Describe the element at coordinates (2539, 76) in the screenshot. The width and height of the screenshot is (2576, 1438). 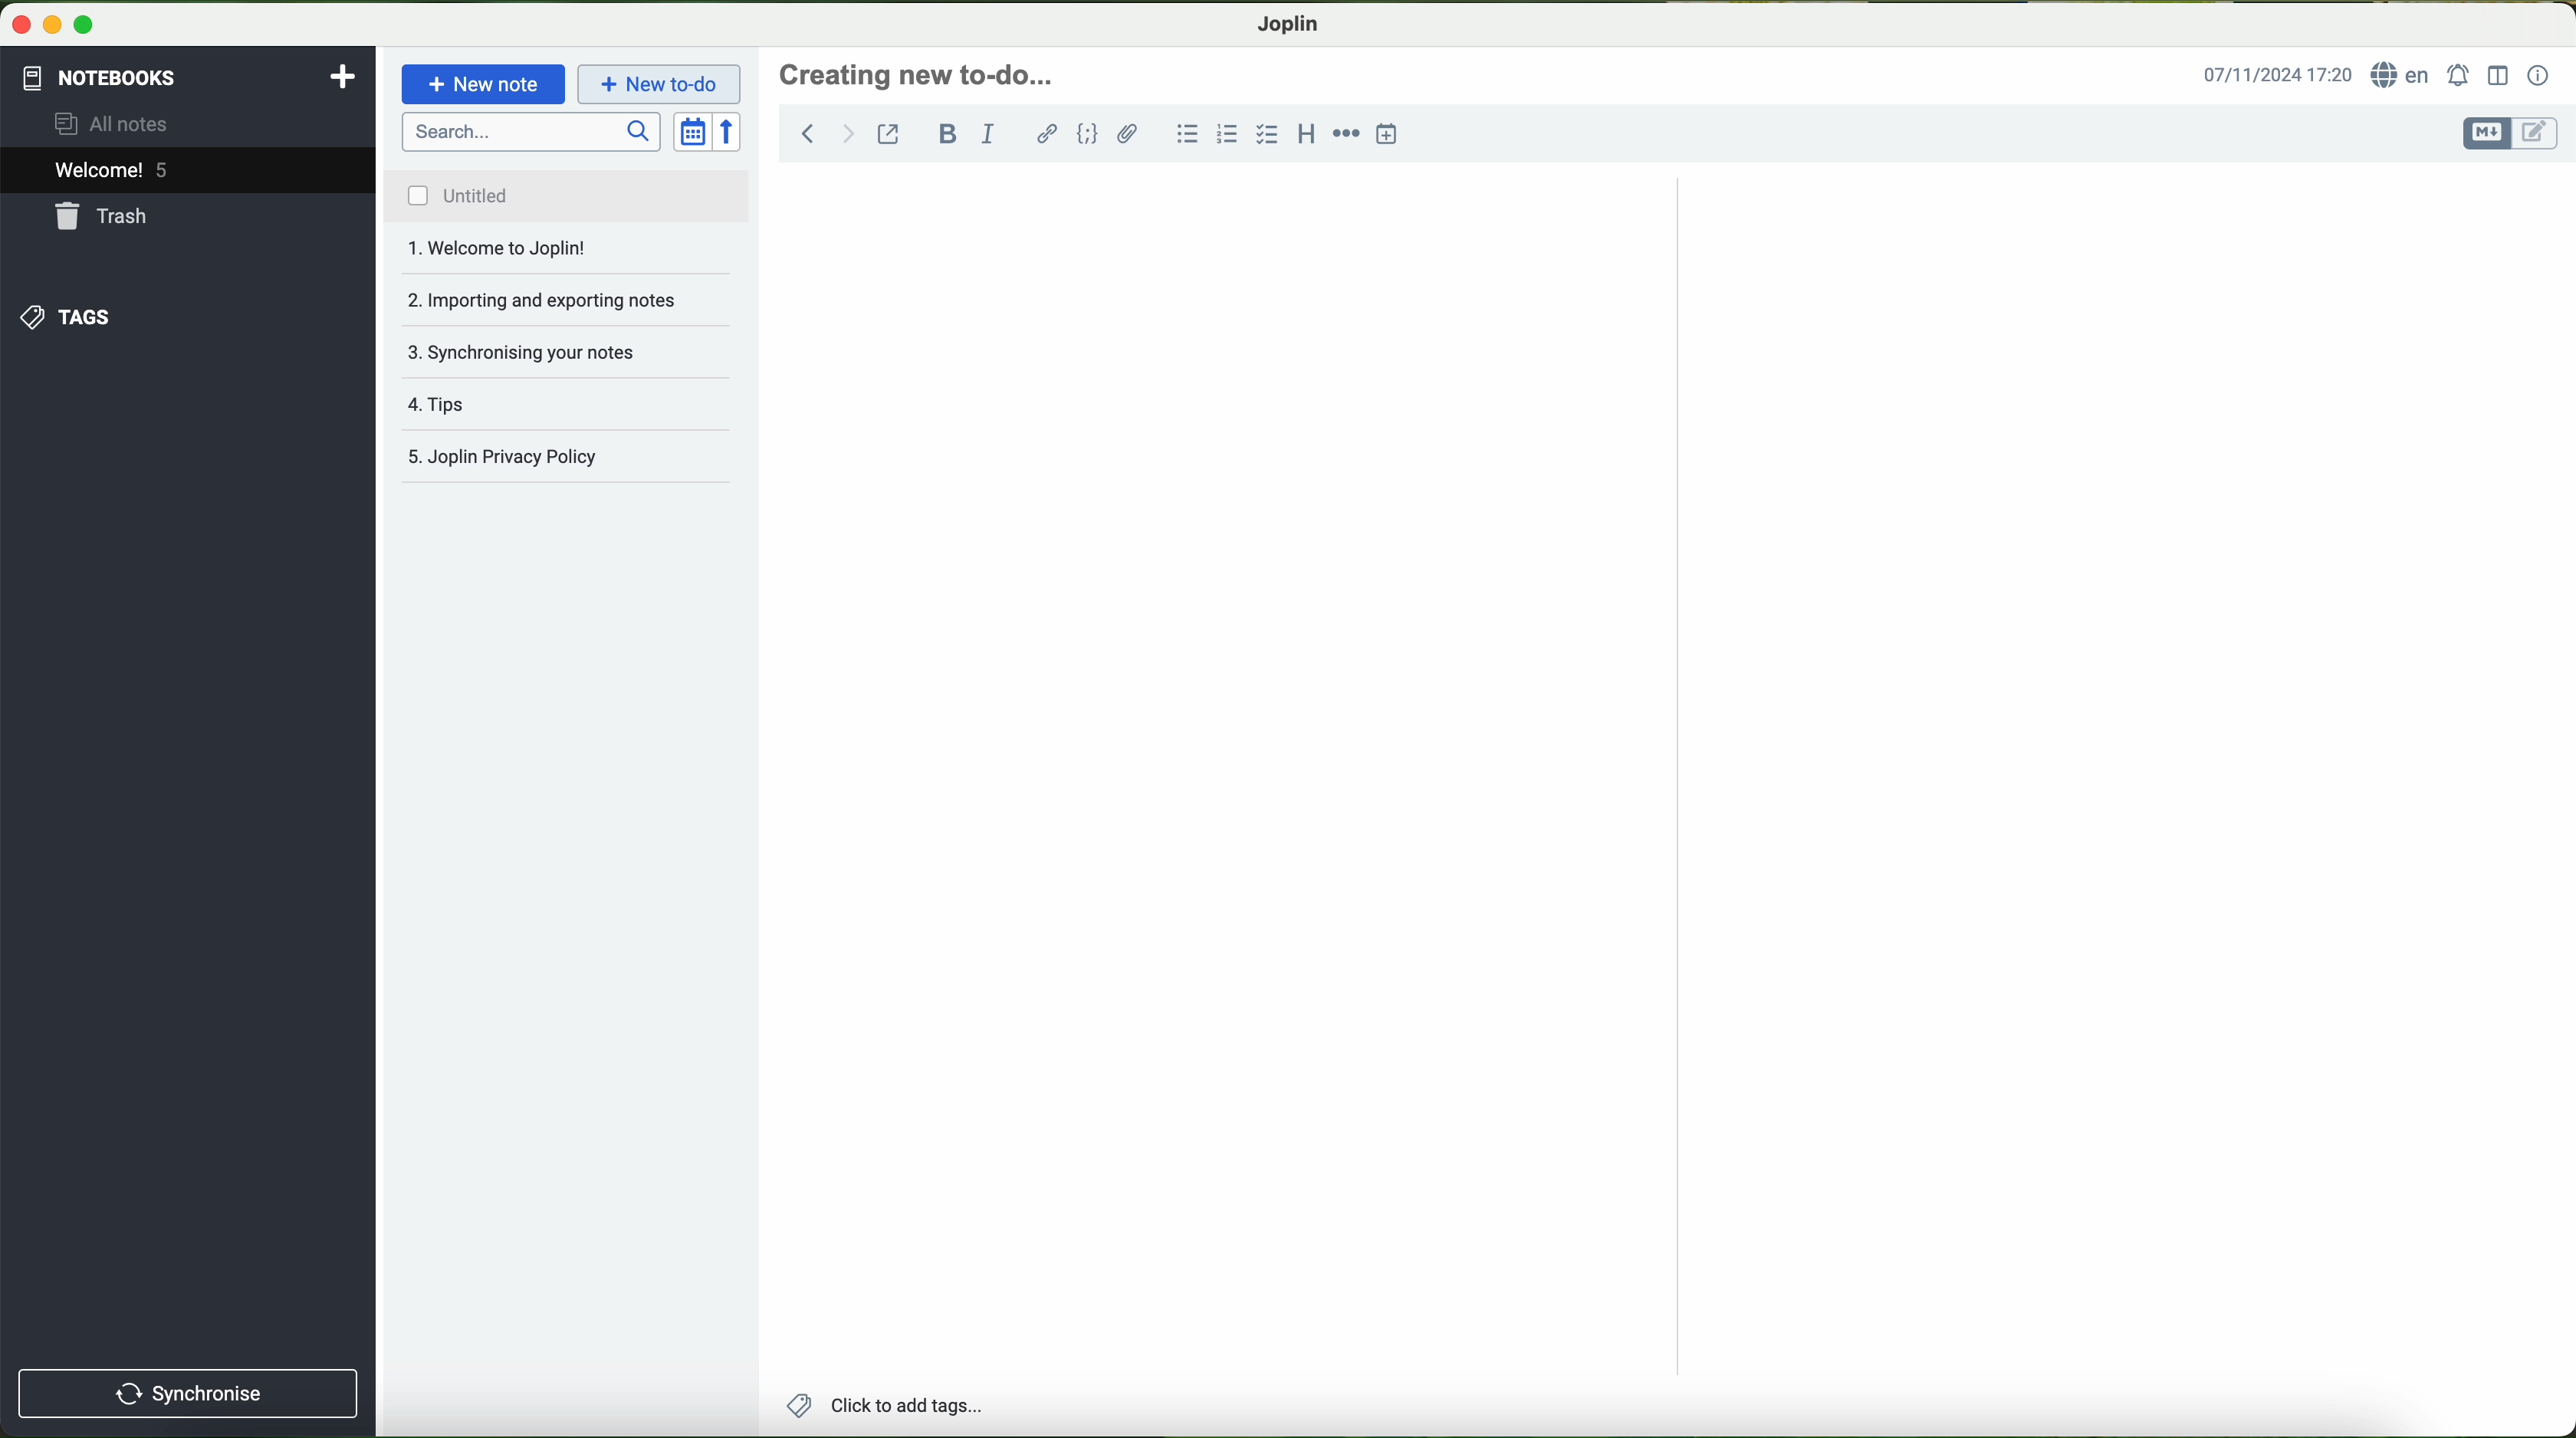
I see `note properties` at that location.